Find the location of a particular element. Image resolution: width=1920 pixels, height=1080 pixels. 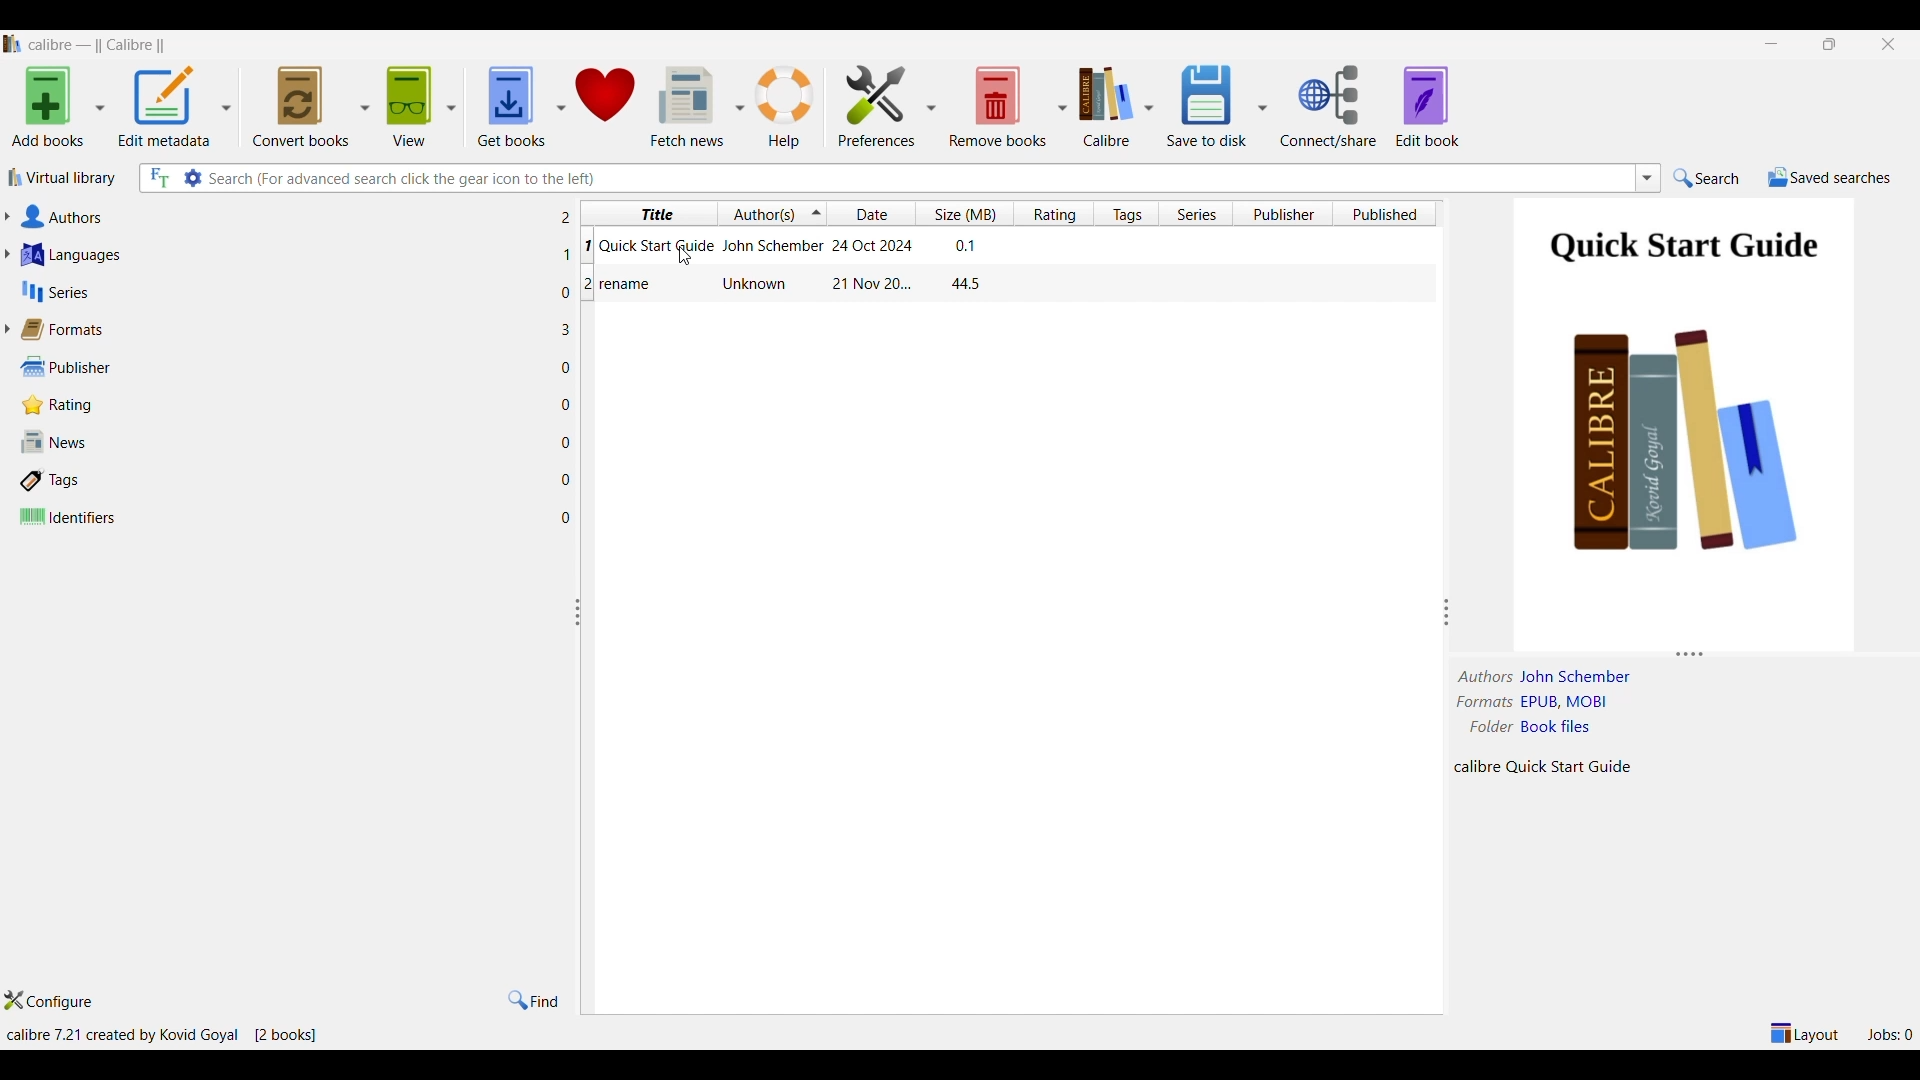

Preview of selected file is located at coordinates (1682, 414).